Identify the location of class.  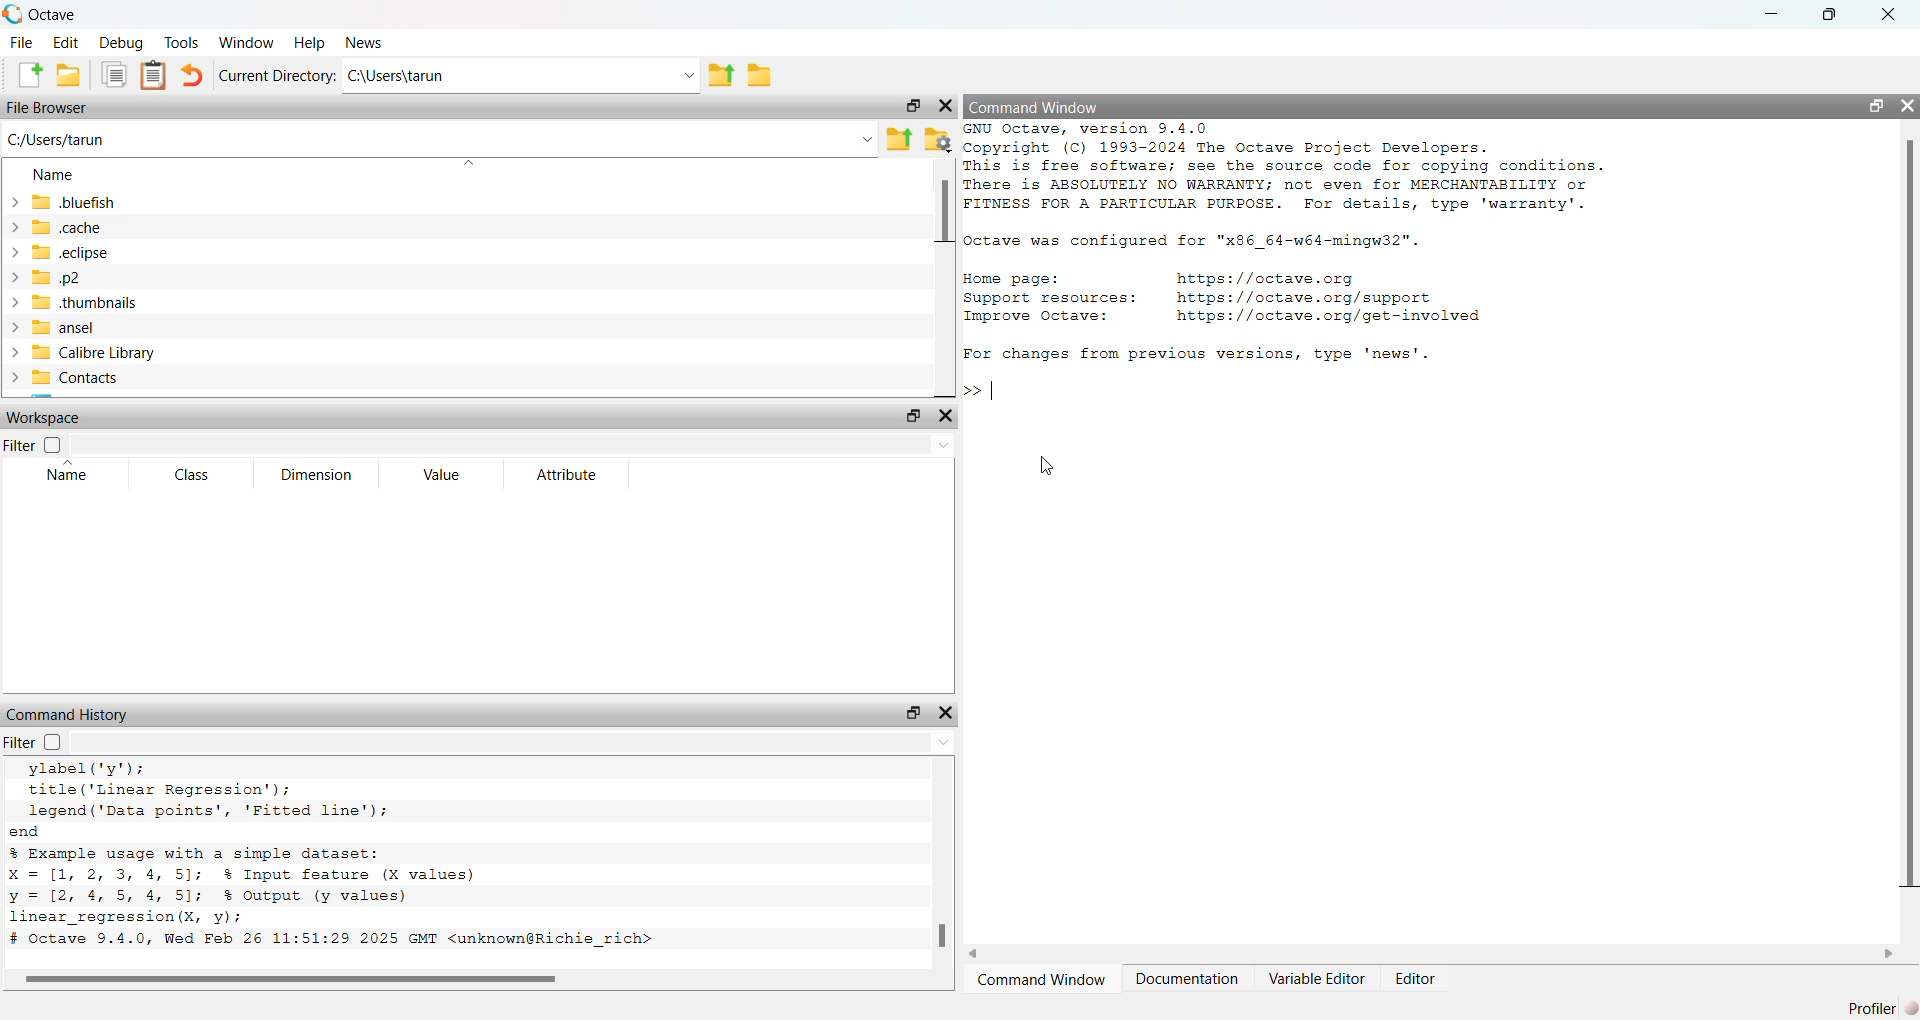
(192, 475).